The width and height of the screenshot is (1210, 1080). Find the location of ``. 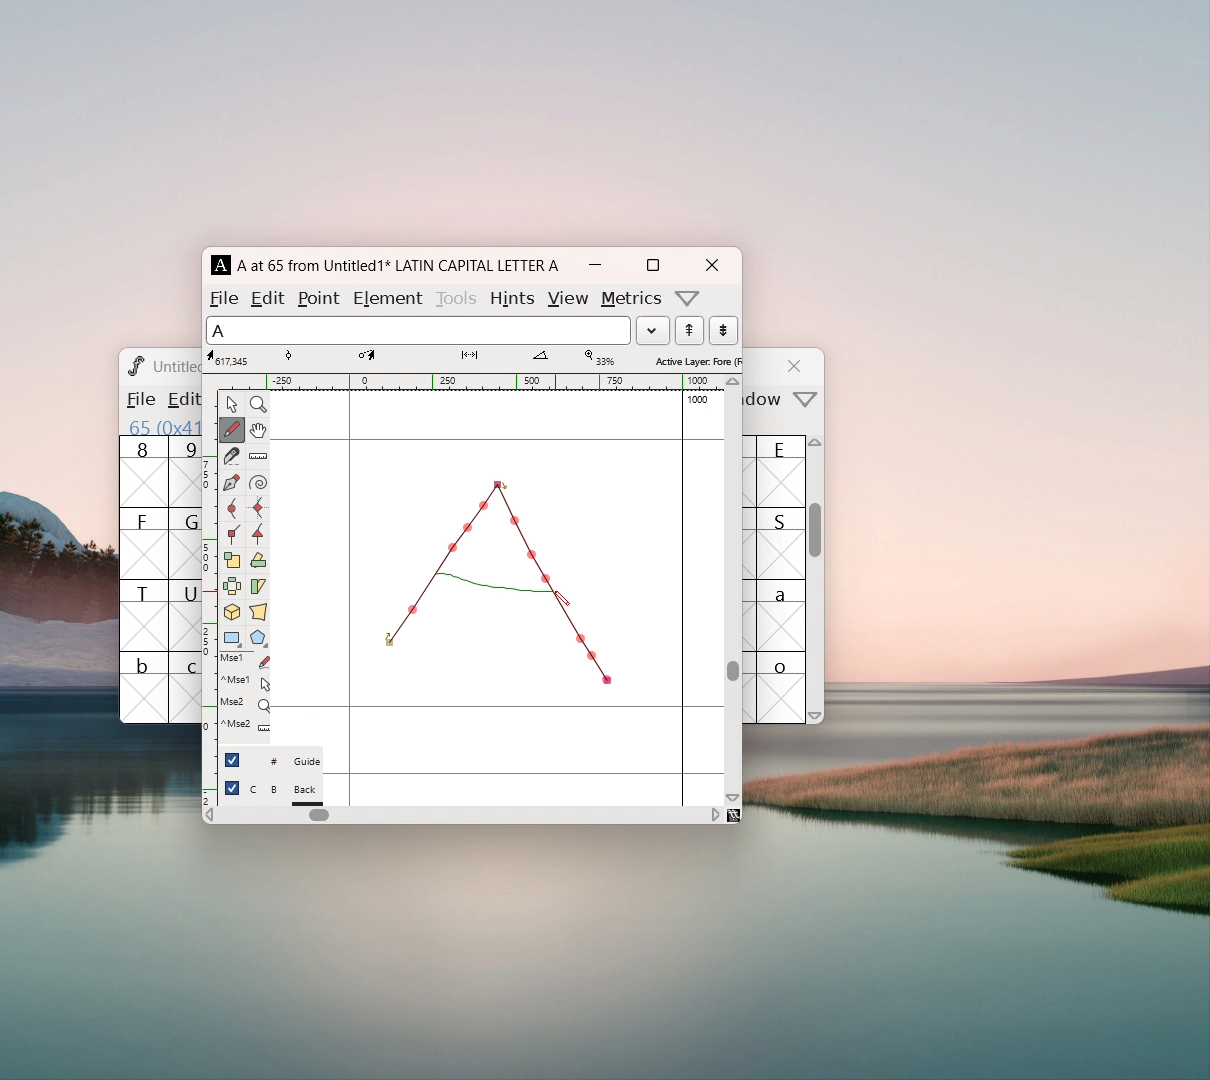

 is located at coordinates (180, 401).